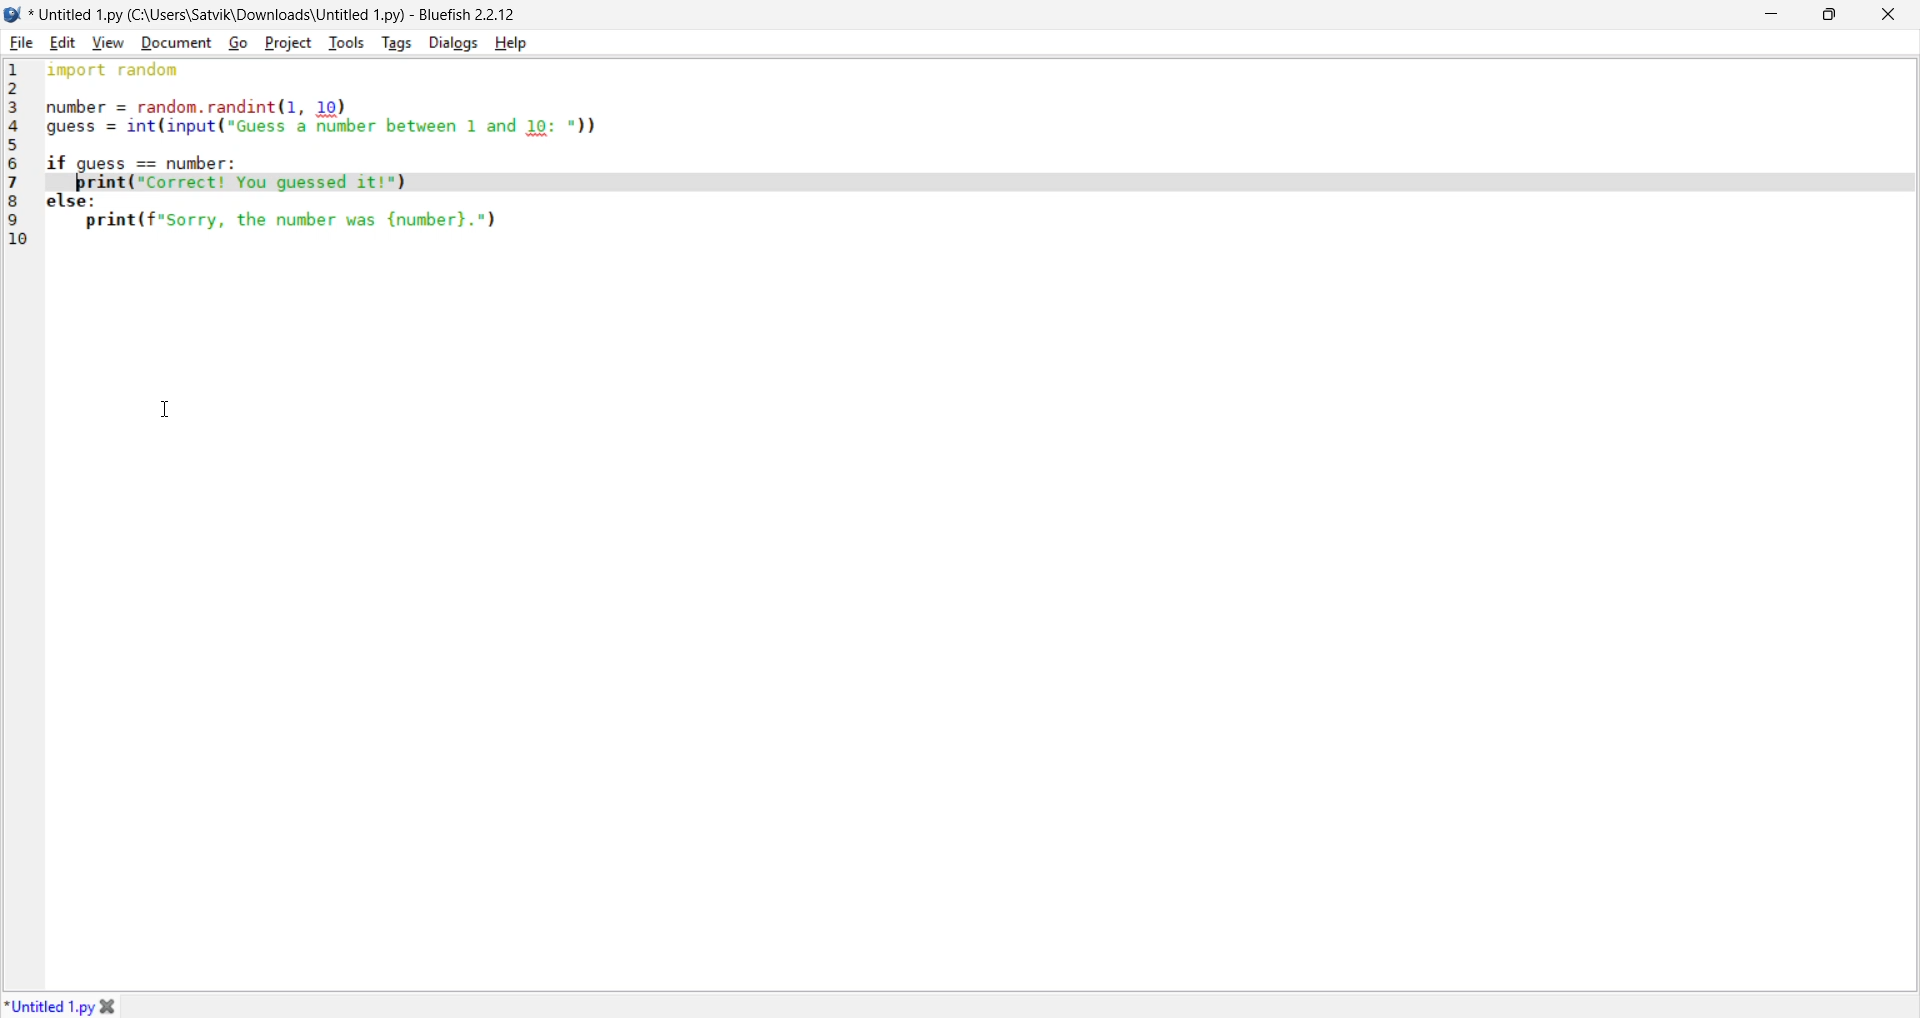  I want to click on edit, so click(61, 43).